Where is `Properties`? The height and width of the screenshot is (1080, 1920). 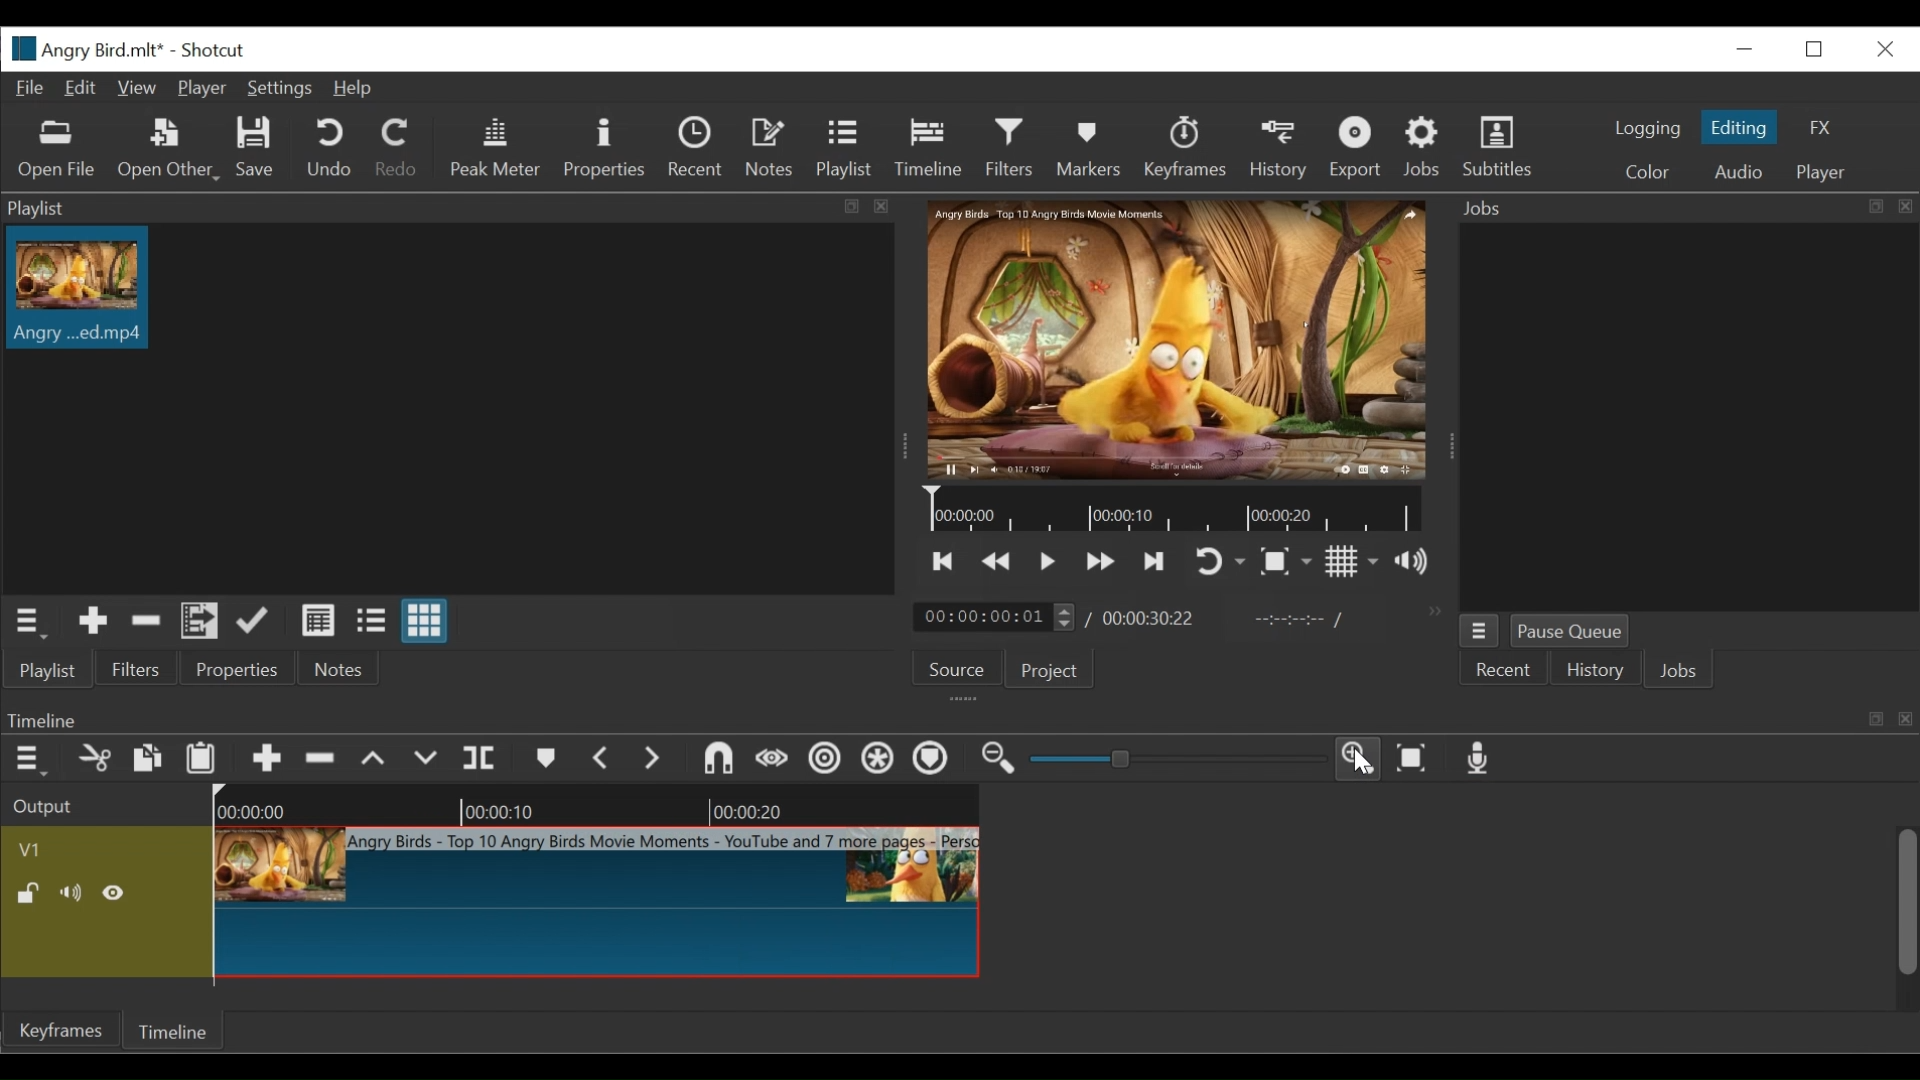 Properties is located at coordinates (603, 149).